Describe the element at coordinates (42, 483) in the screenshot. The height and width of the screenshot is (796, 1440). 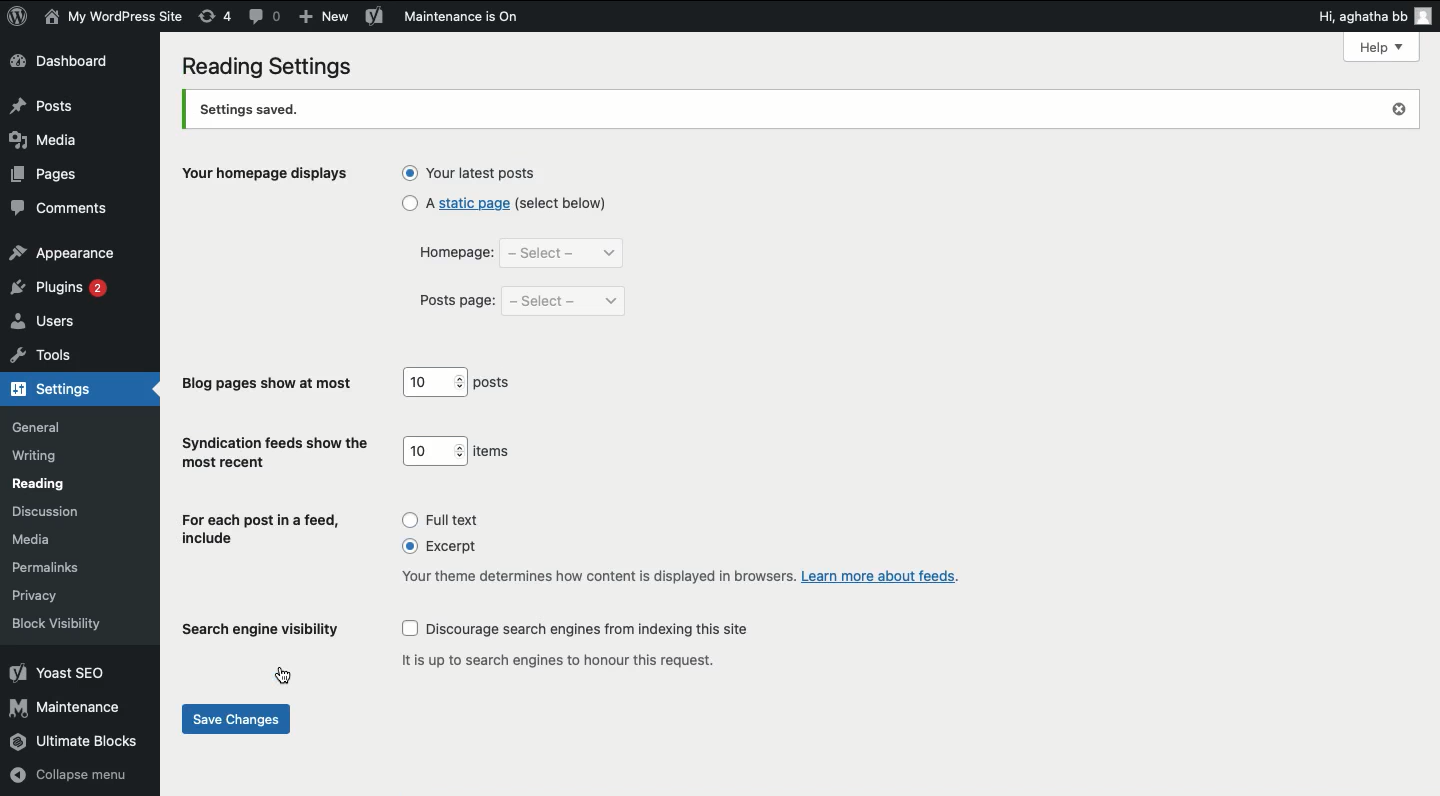
I see `reading` at that location.